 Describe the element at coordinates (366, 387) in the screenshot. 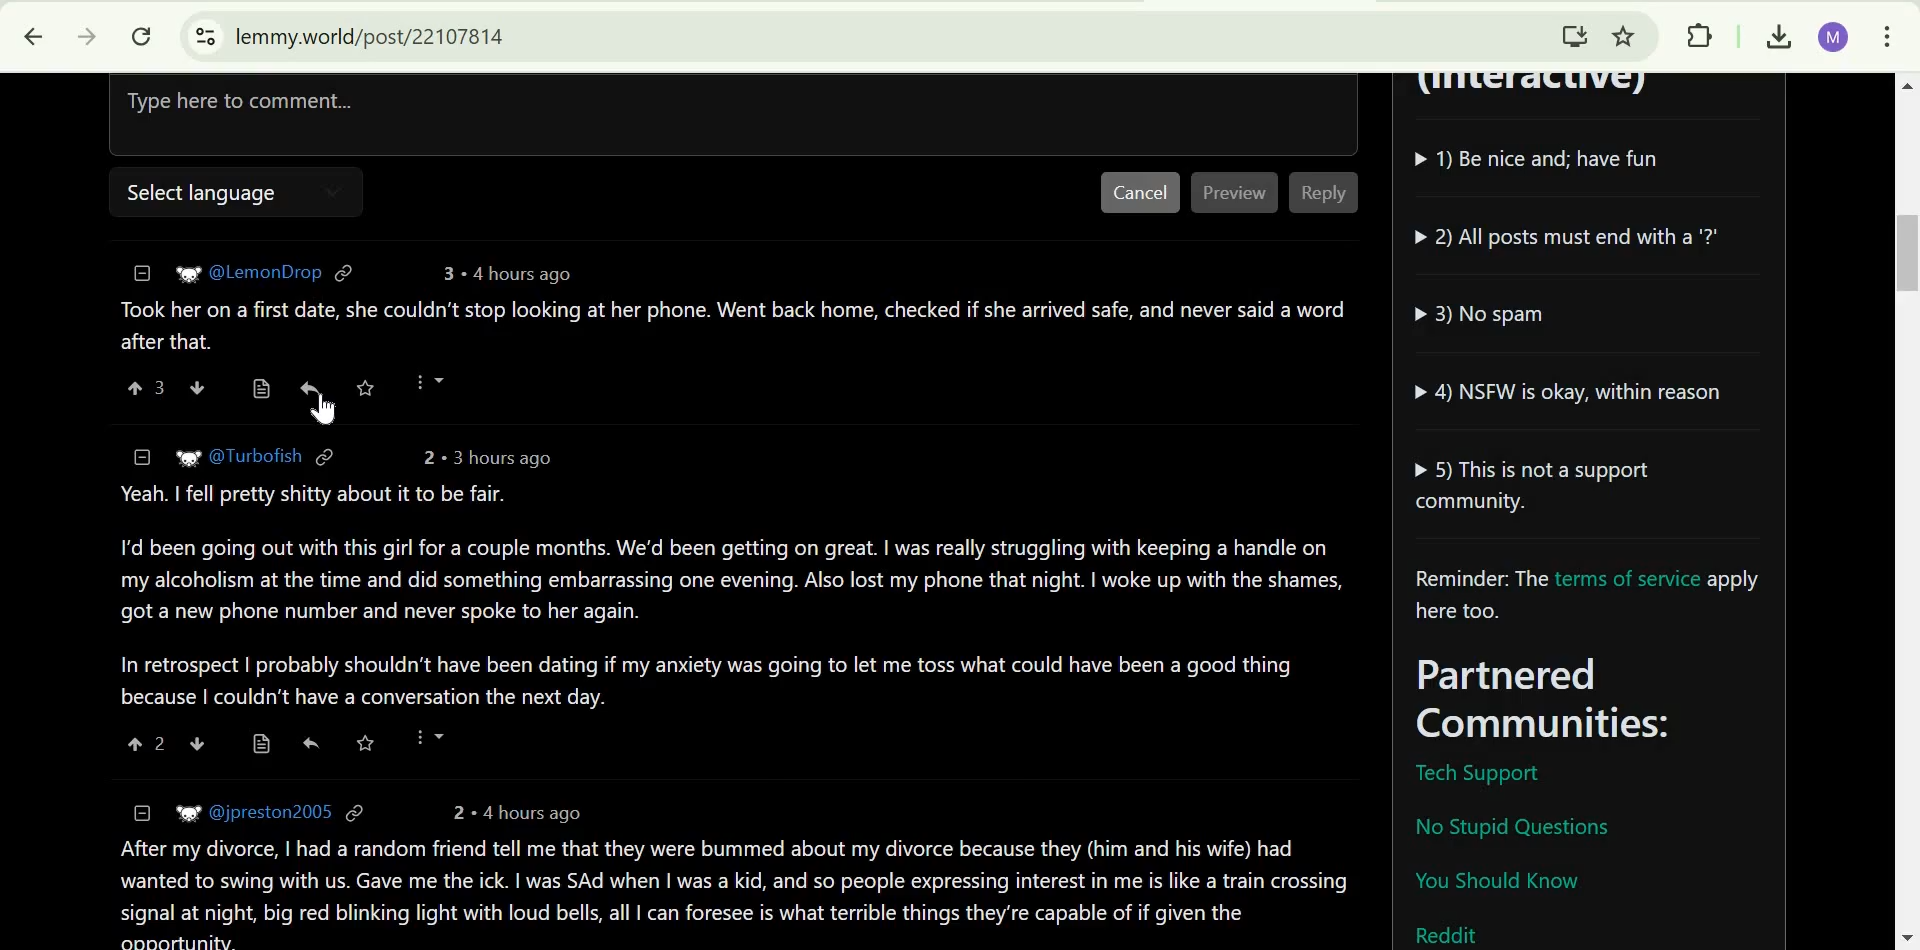

I see `save` at that location.